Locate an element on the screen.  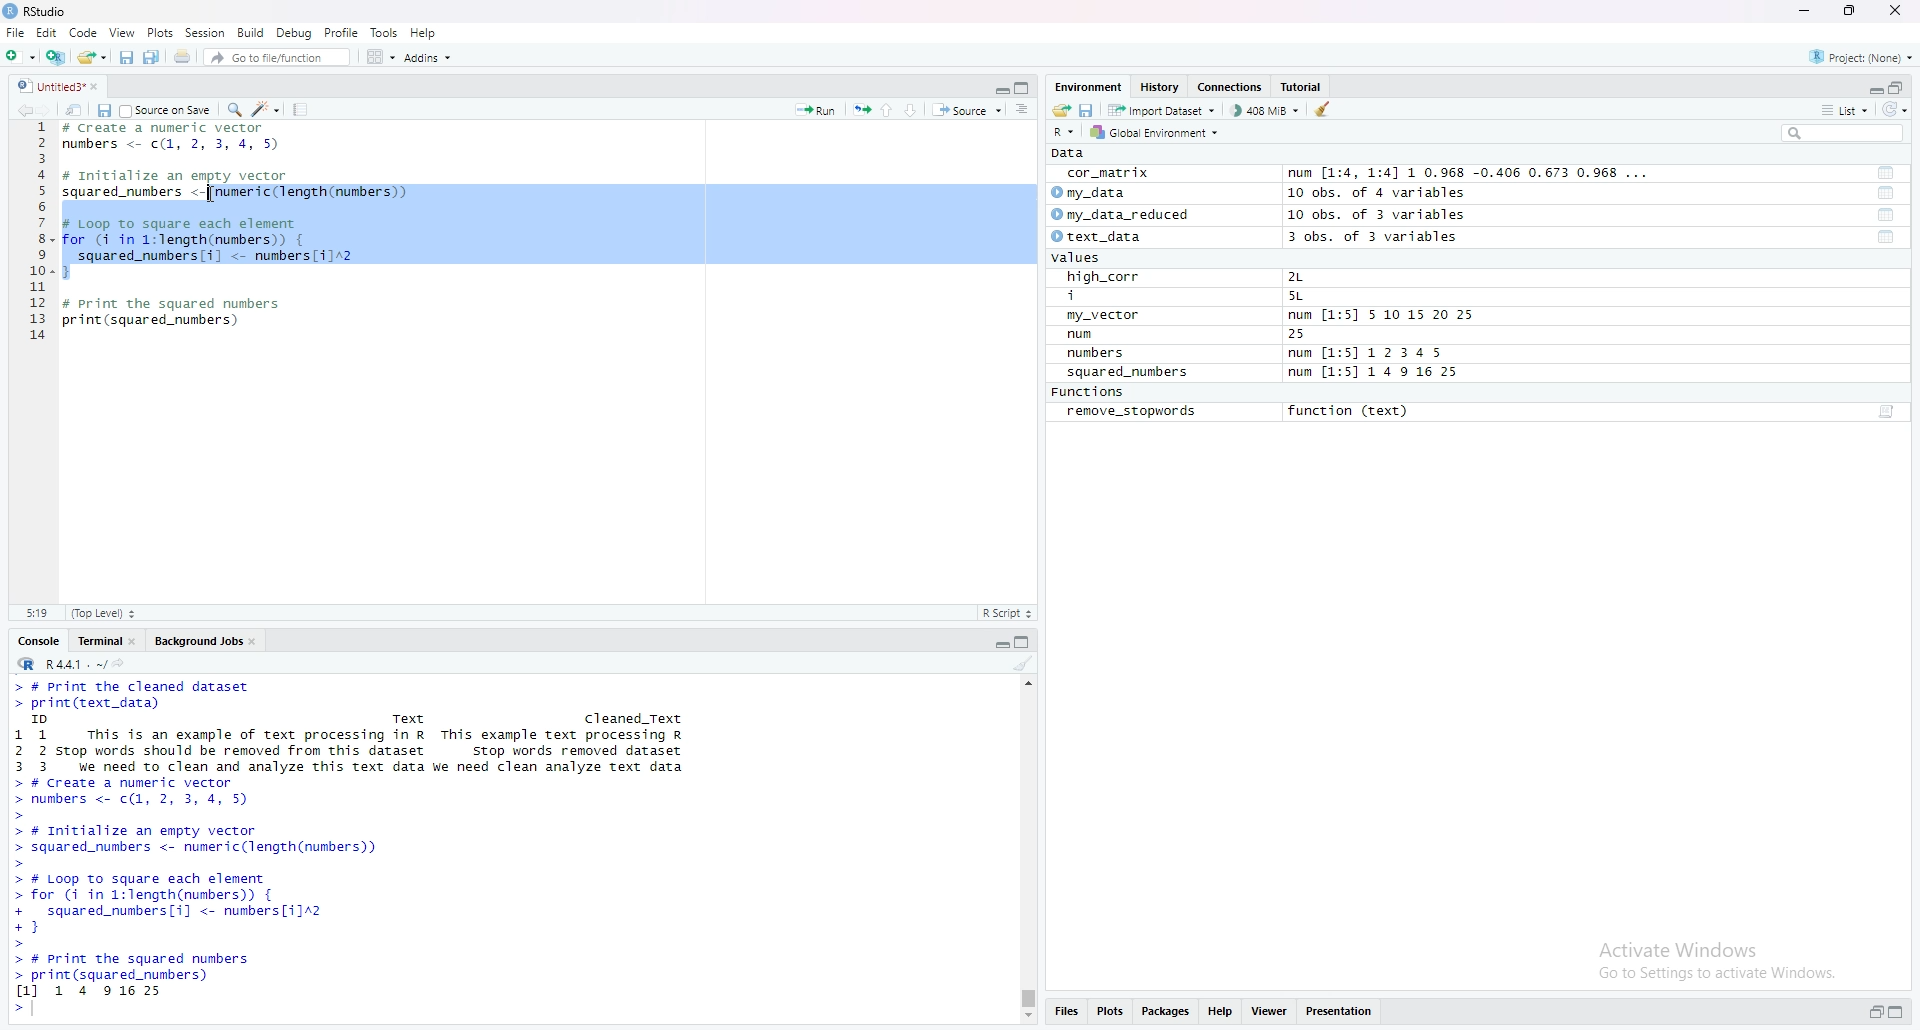
Import Dataset is located at coordinates (1161, 109).